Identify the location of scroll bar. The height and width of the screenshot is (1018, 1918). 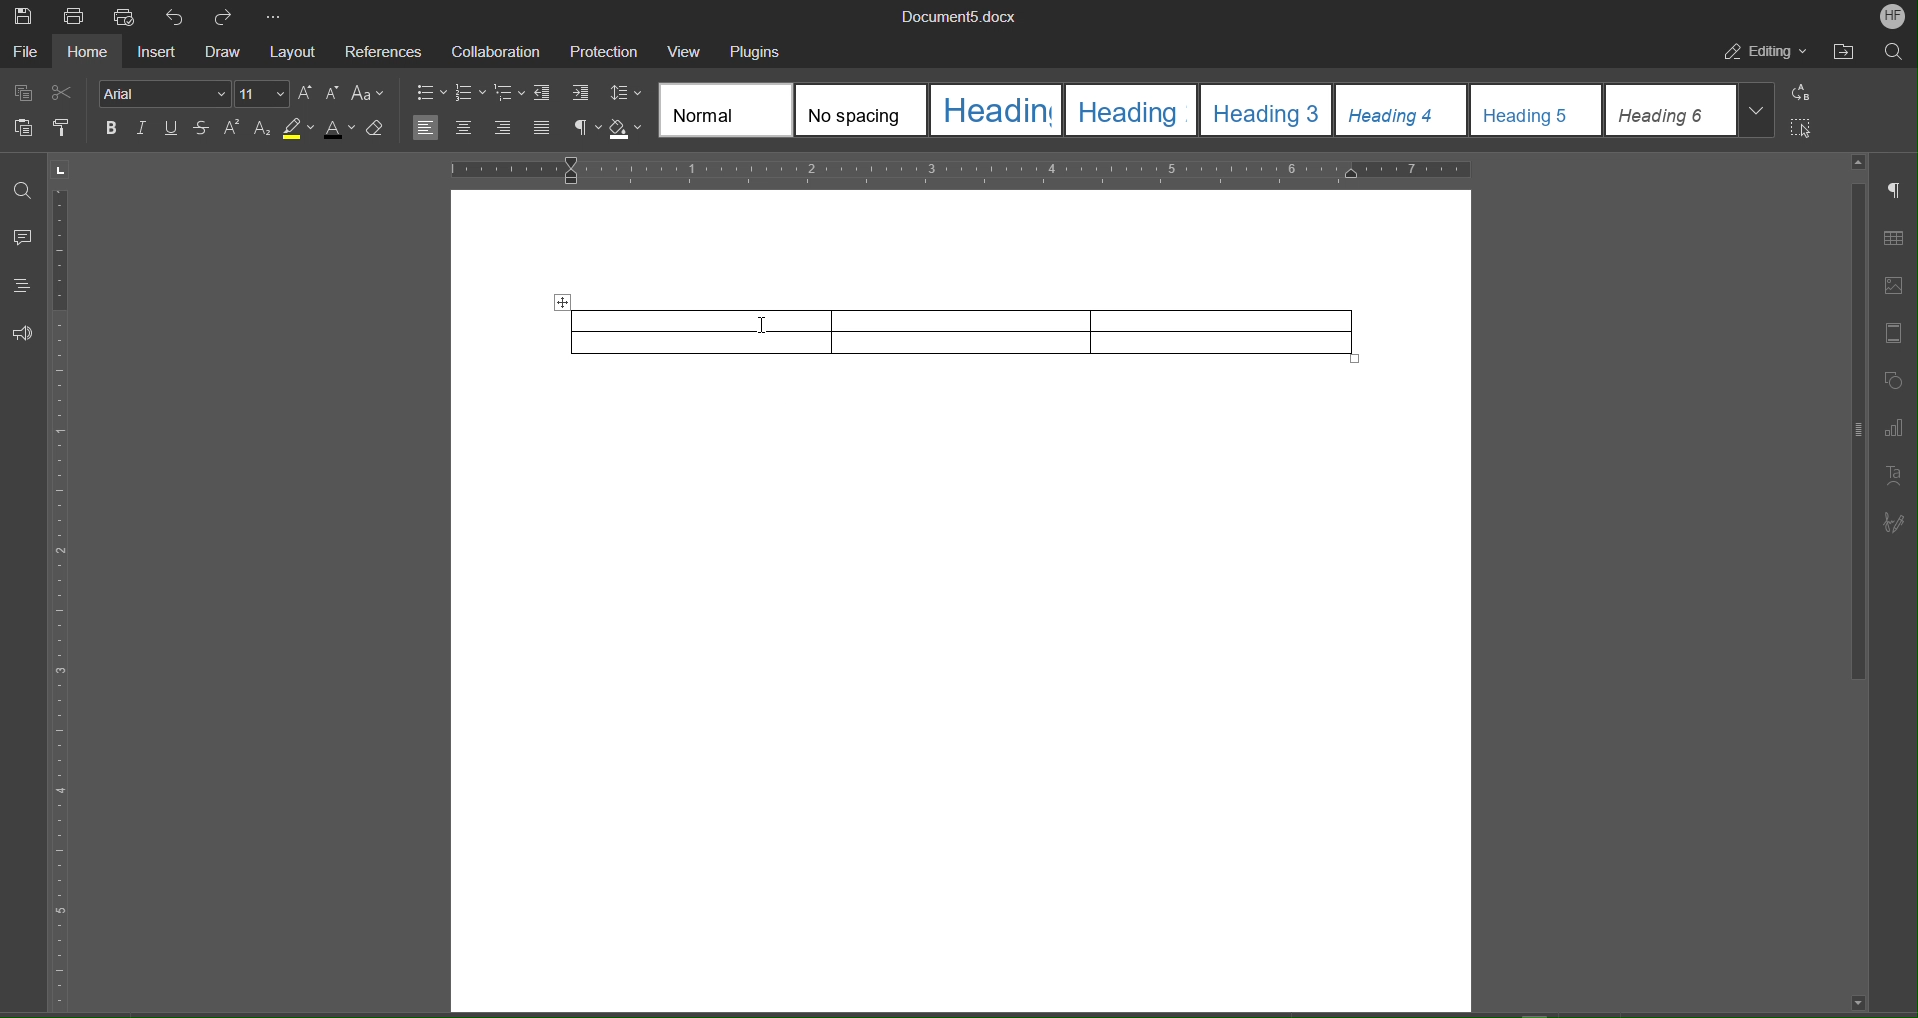
(1854, 433).